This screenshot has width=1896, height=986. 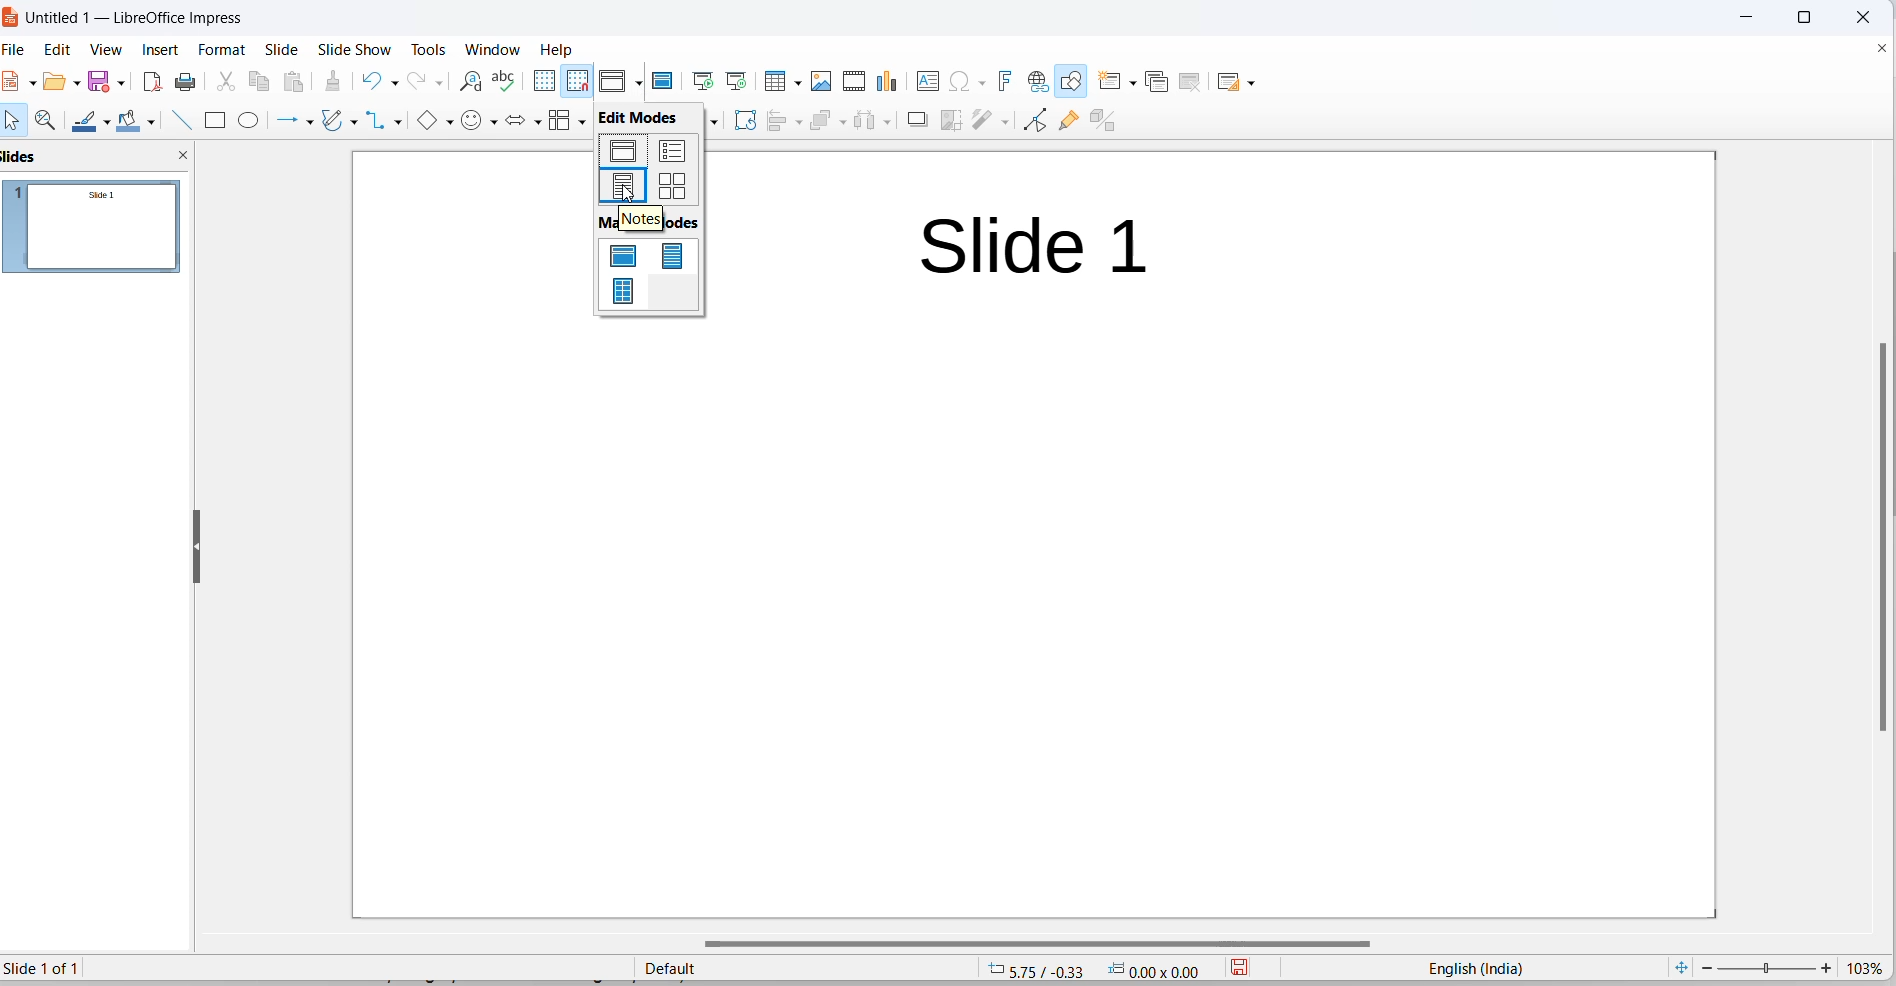 I want to click on flowchart options, so click(x=577, y=127).